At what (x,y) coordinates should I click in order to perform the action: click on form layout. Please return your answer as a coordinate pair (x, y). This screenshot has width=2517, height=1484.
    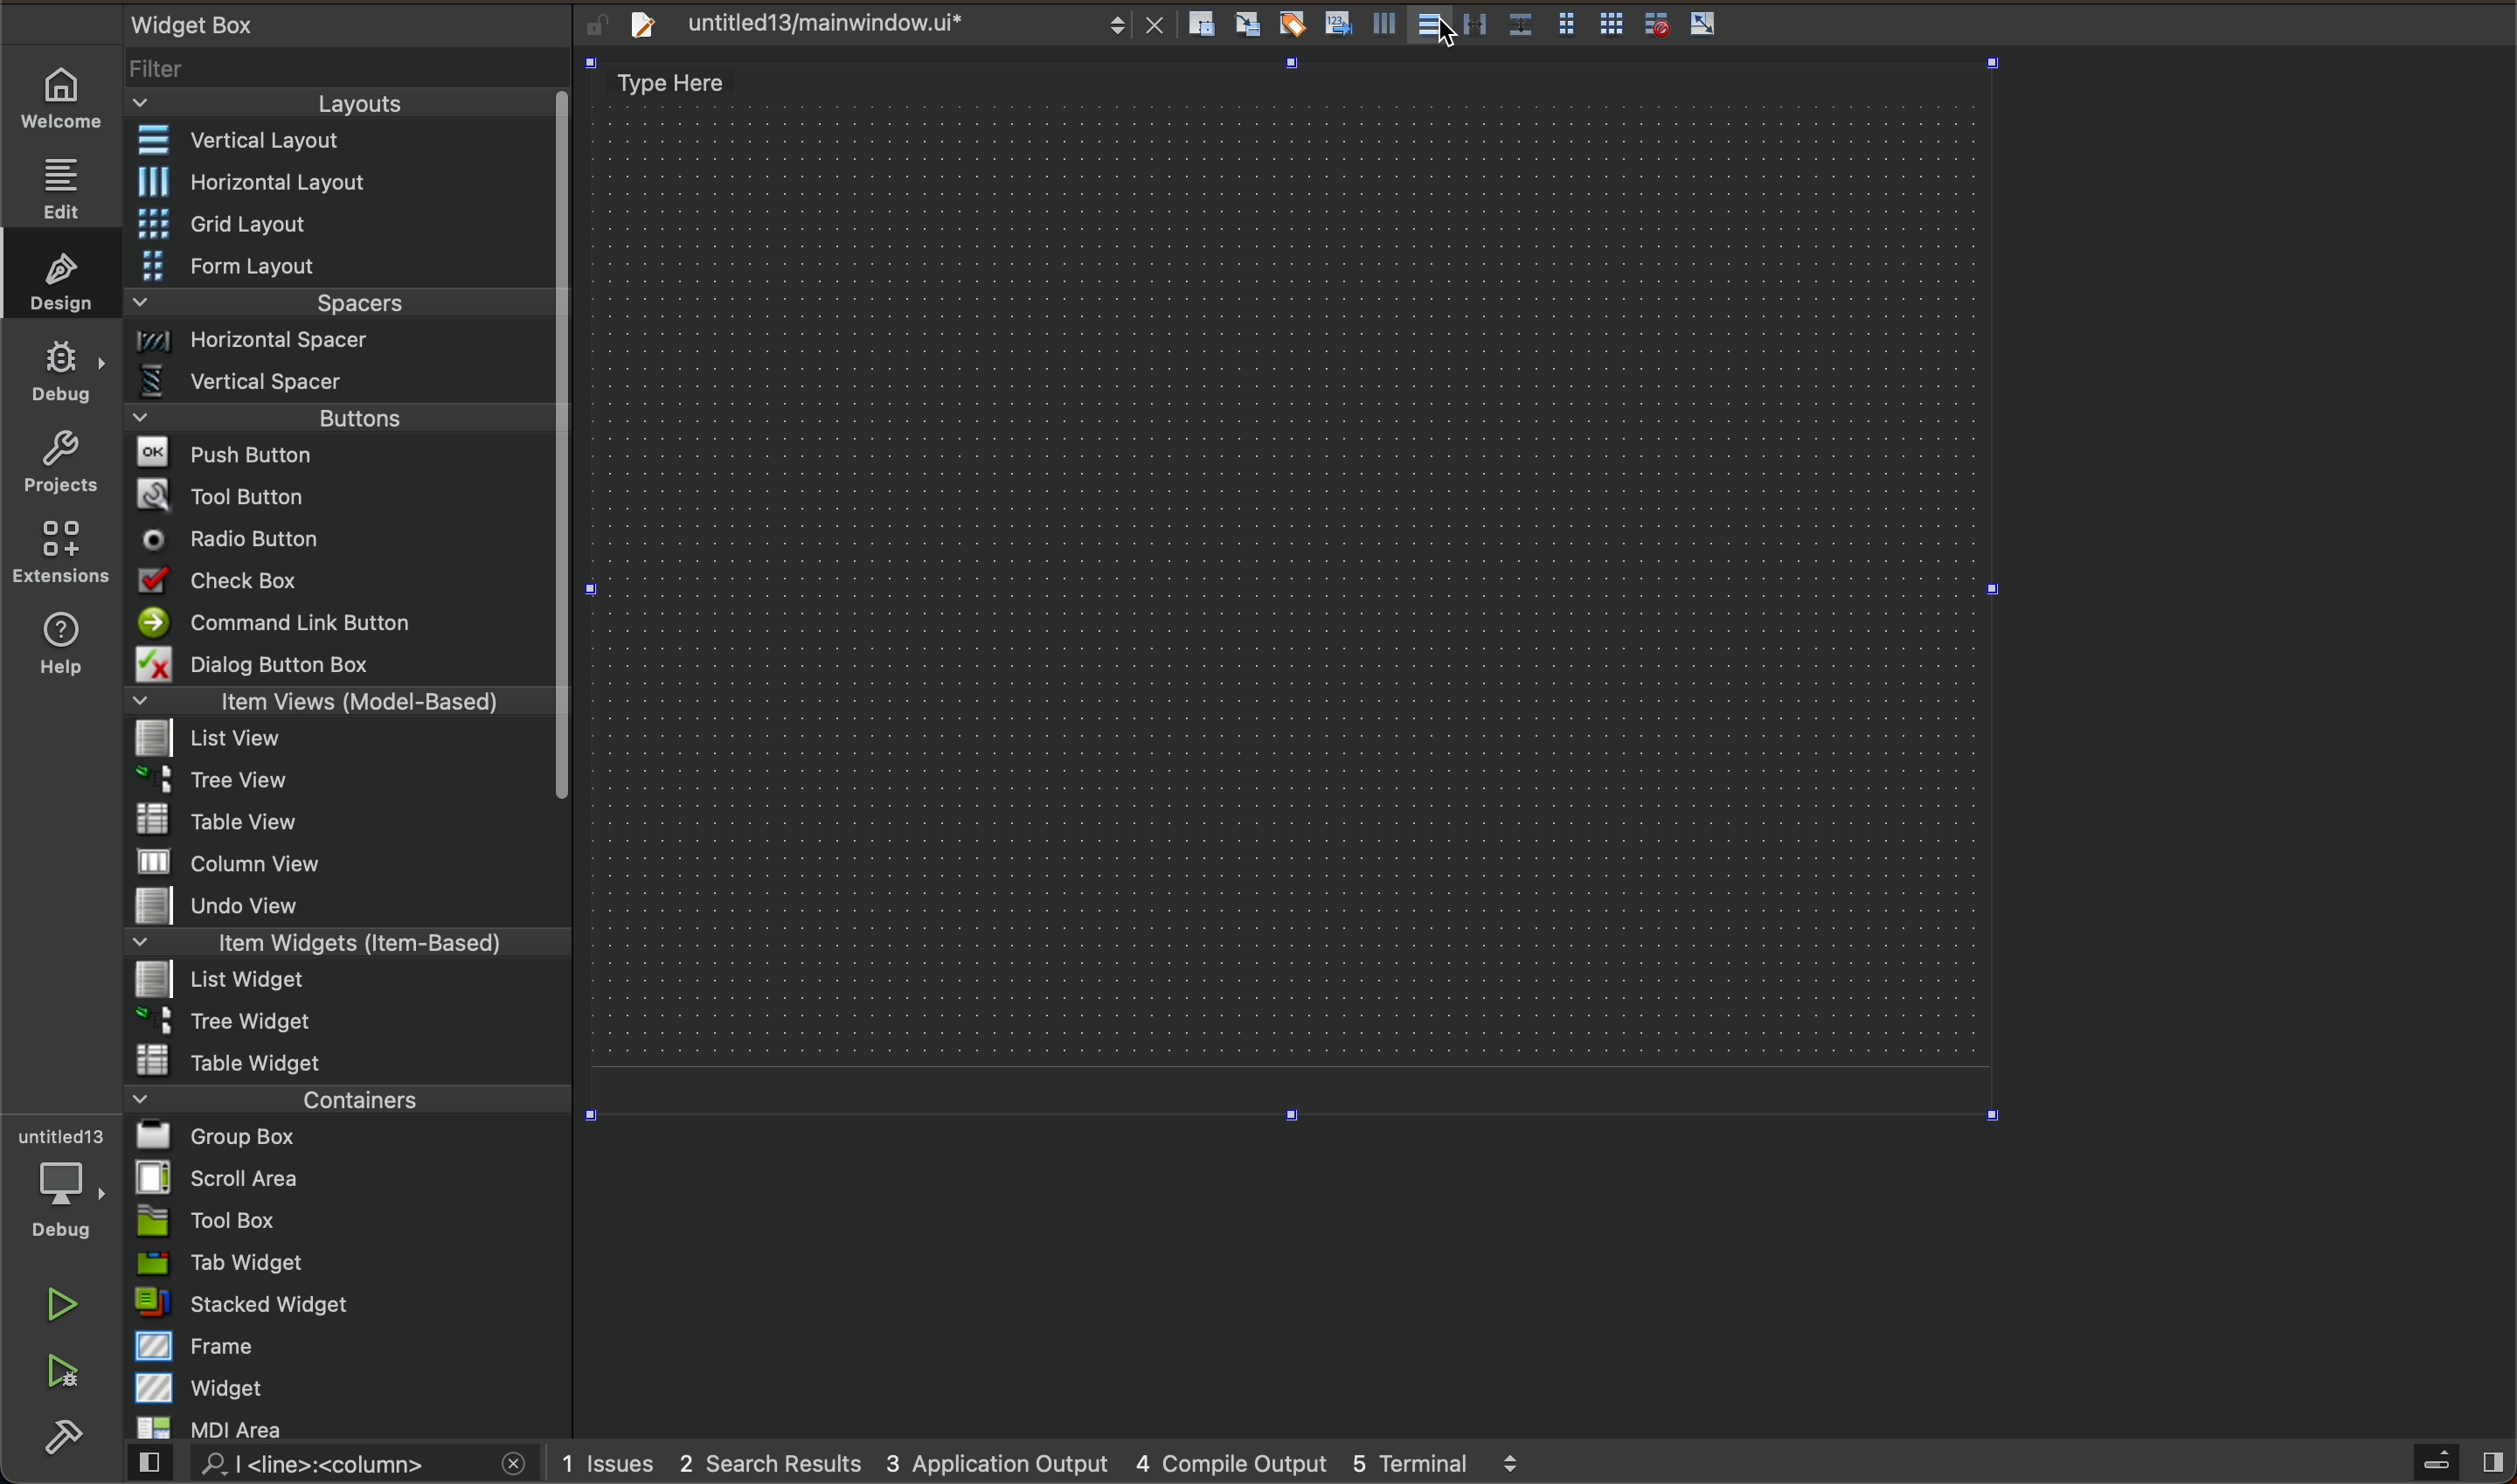
    Looking at the image, I should click on (341, 264).